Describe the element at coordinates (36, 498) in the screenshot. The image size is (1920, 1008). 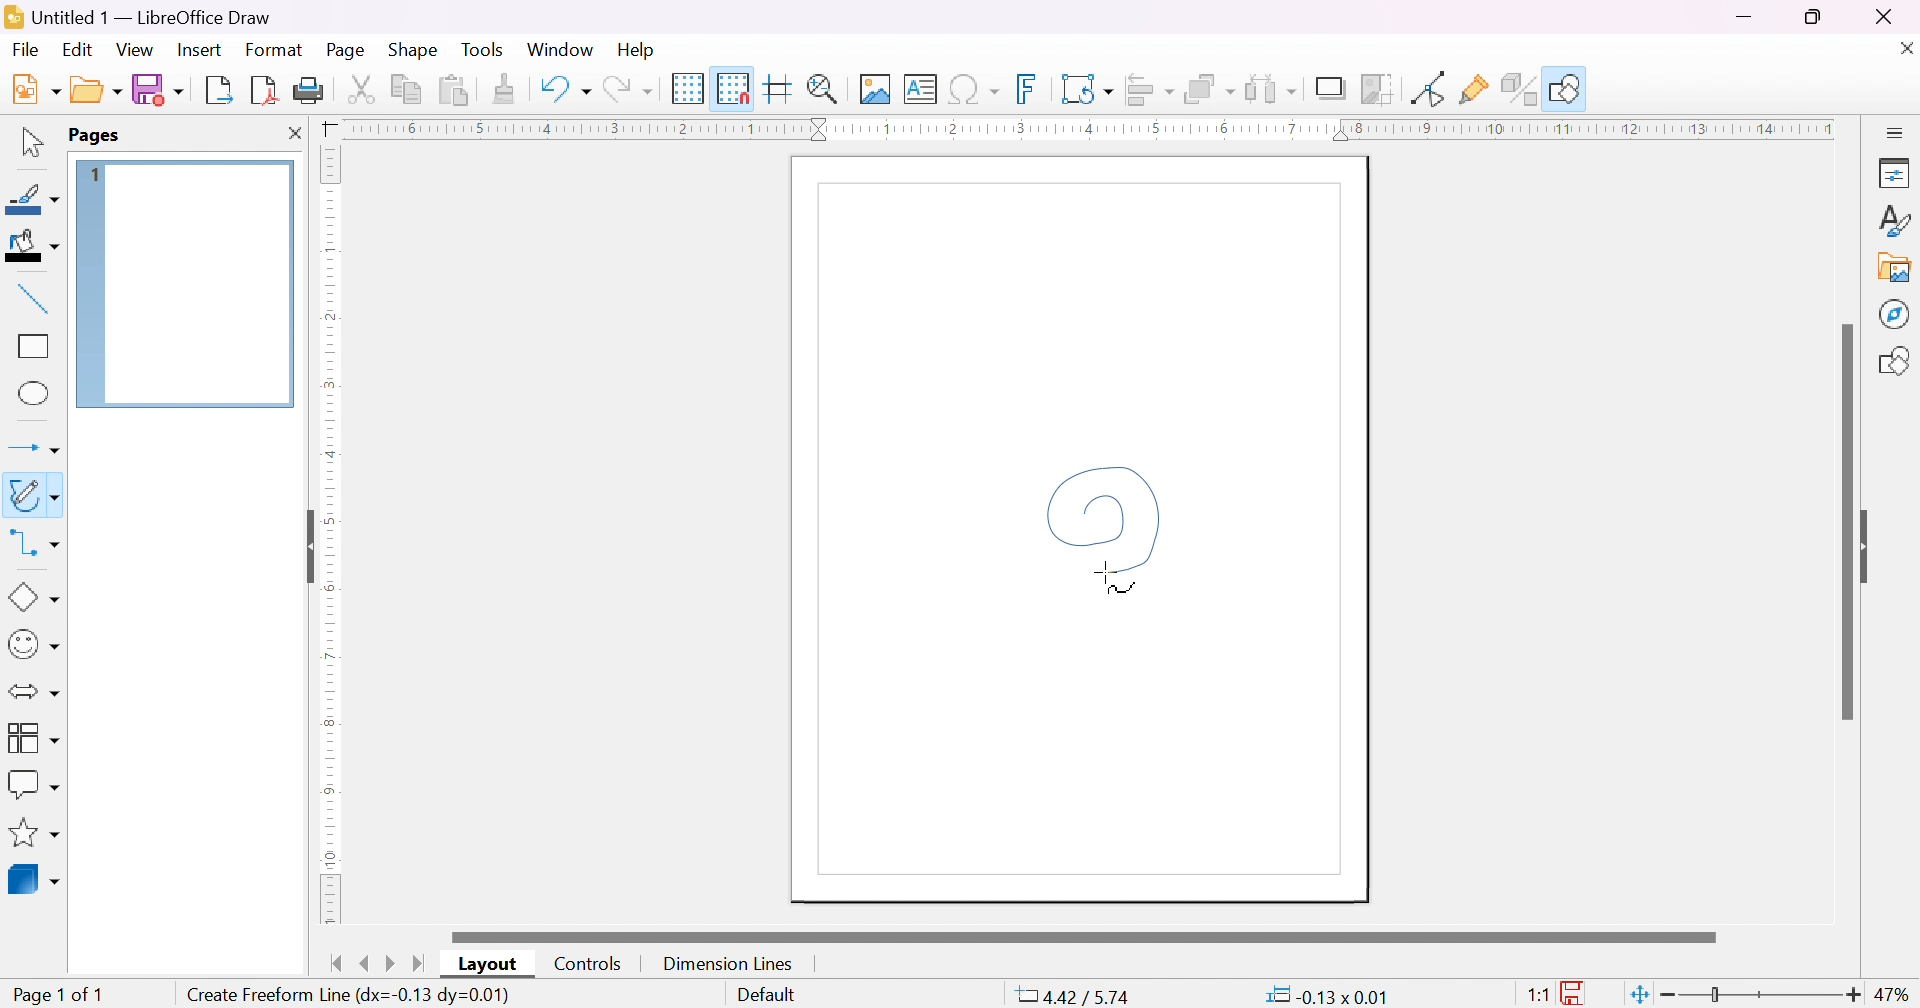
I see `curves and polygons (double click for multi-selection)` at that location.